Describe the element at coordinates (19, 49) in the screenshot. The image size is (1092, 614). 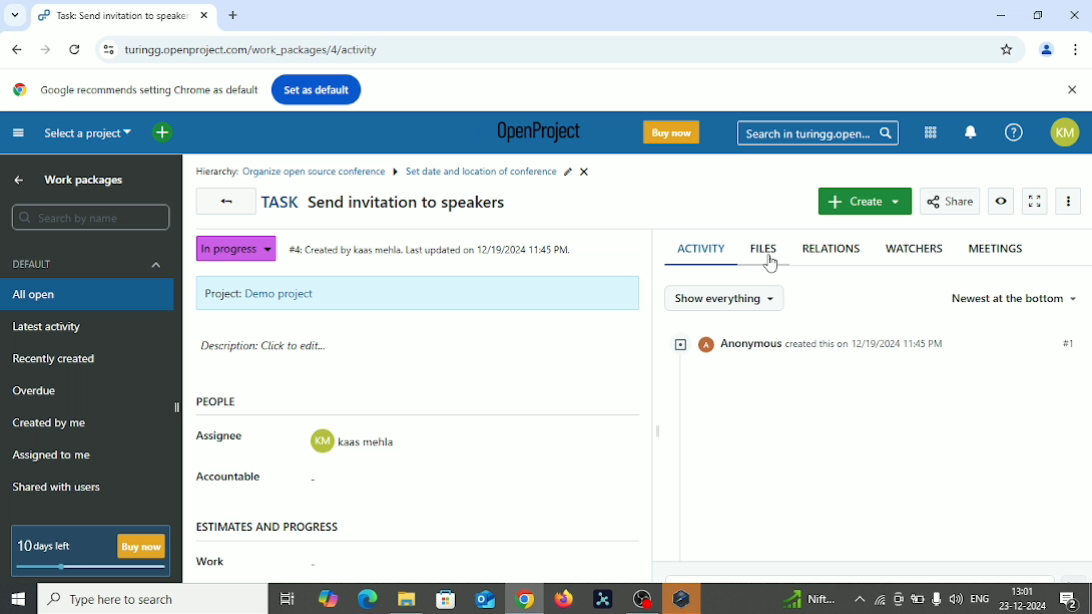
I see `Back` at that location.